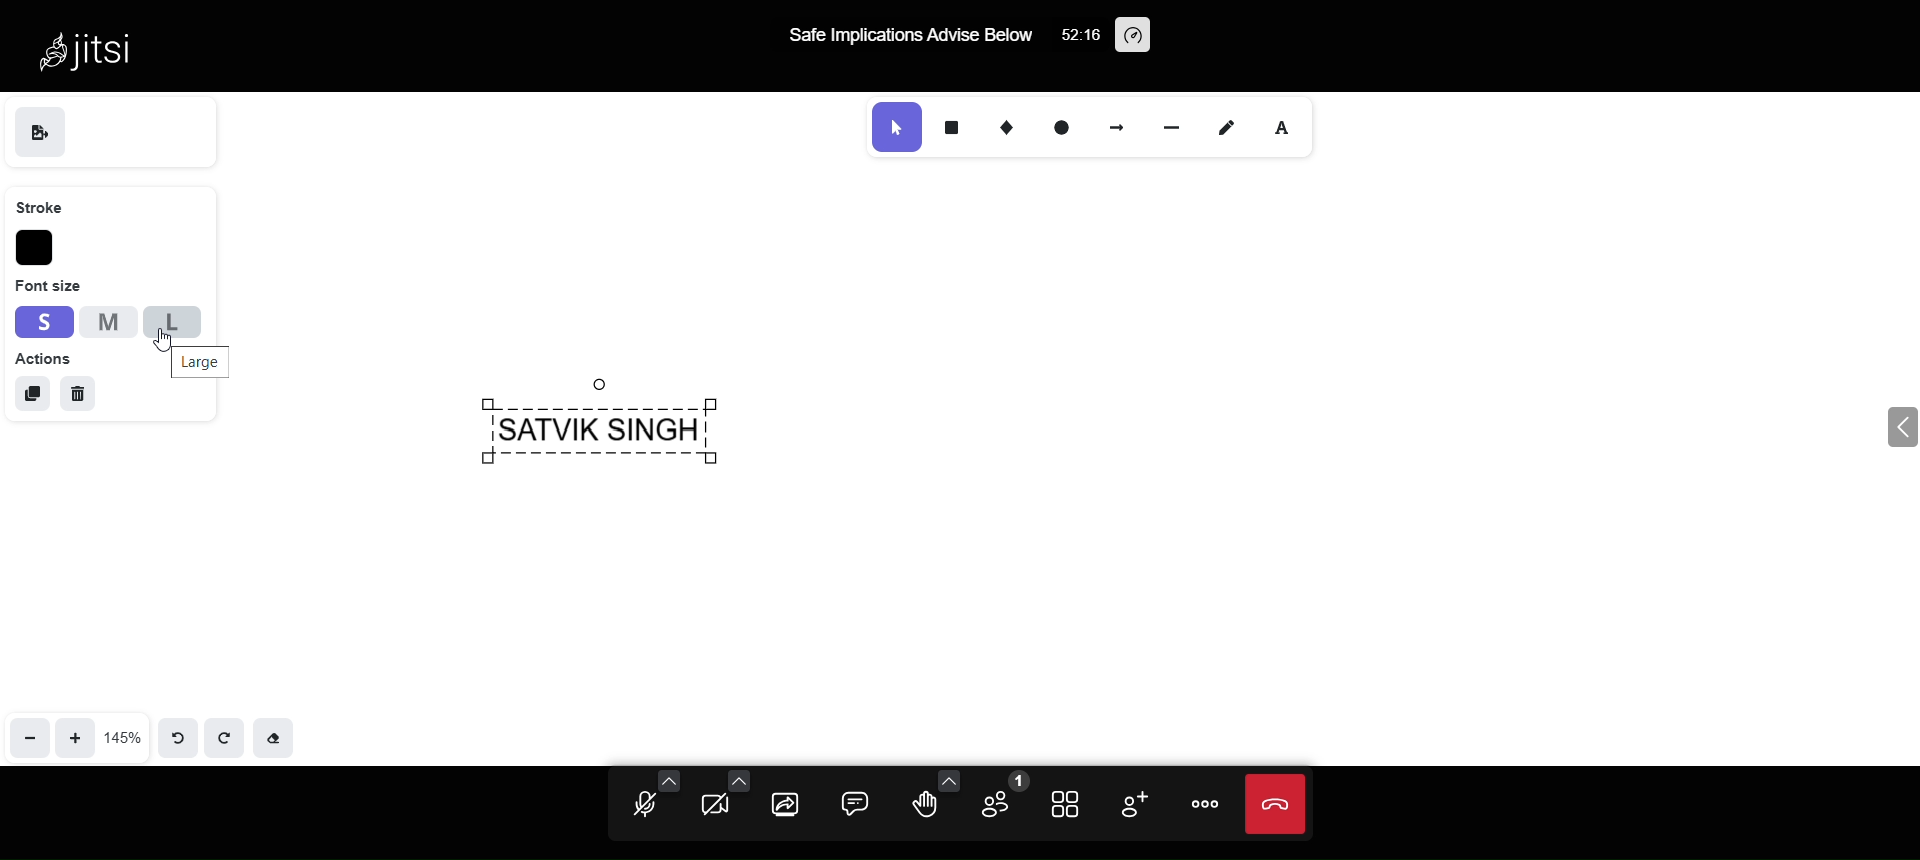 This screenshot has height=860, width=1920. What do you see at coordinates (123, 736) in the screenshot?
I see `white board size` at bounding box center [123, 736].